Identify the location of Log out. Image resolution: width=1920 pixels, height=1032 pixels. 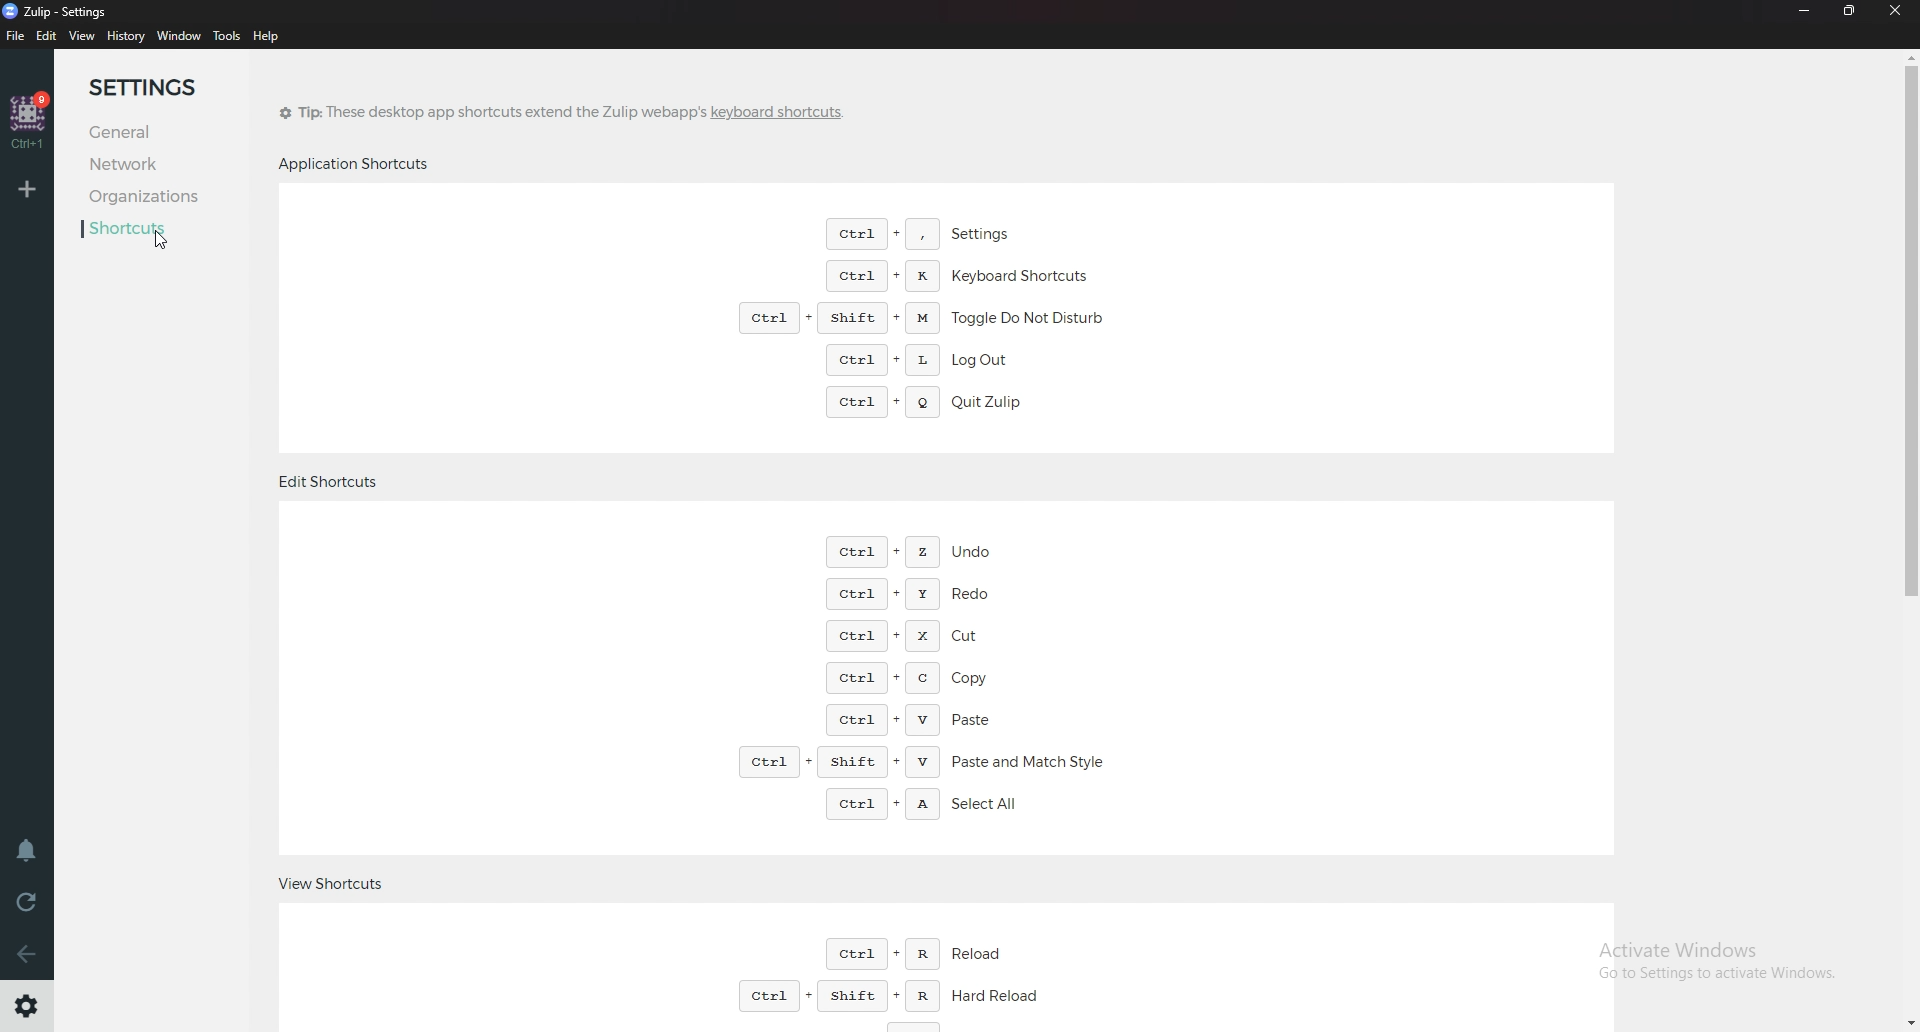
(927, 360).